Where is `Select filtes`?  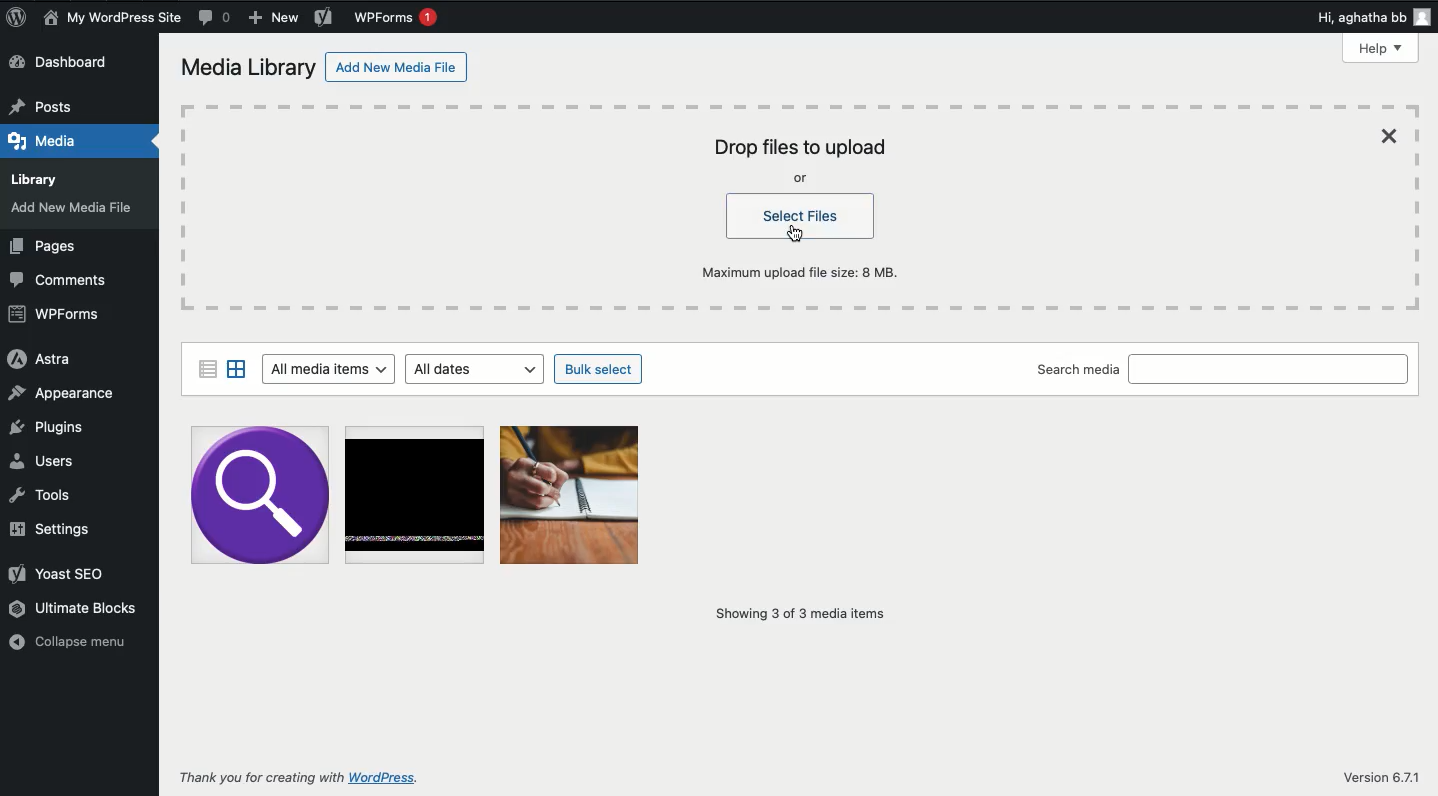 Select filtes is located at coordinates (803, 217).